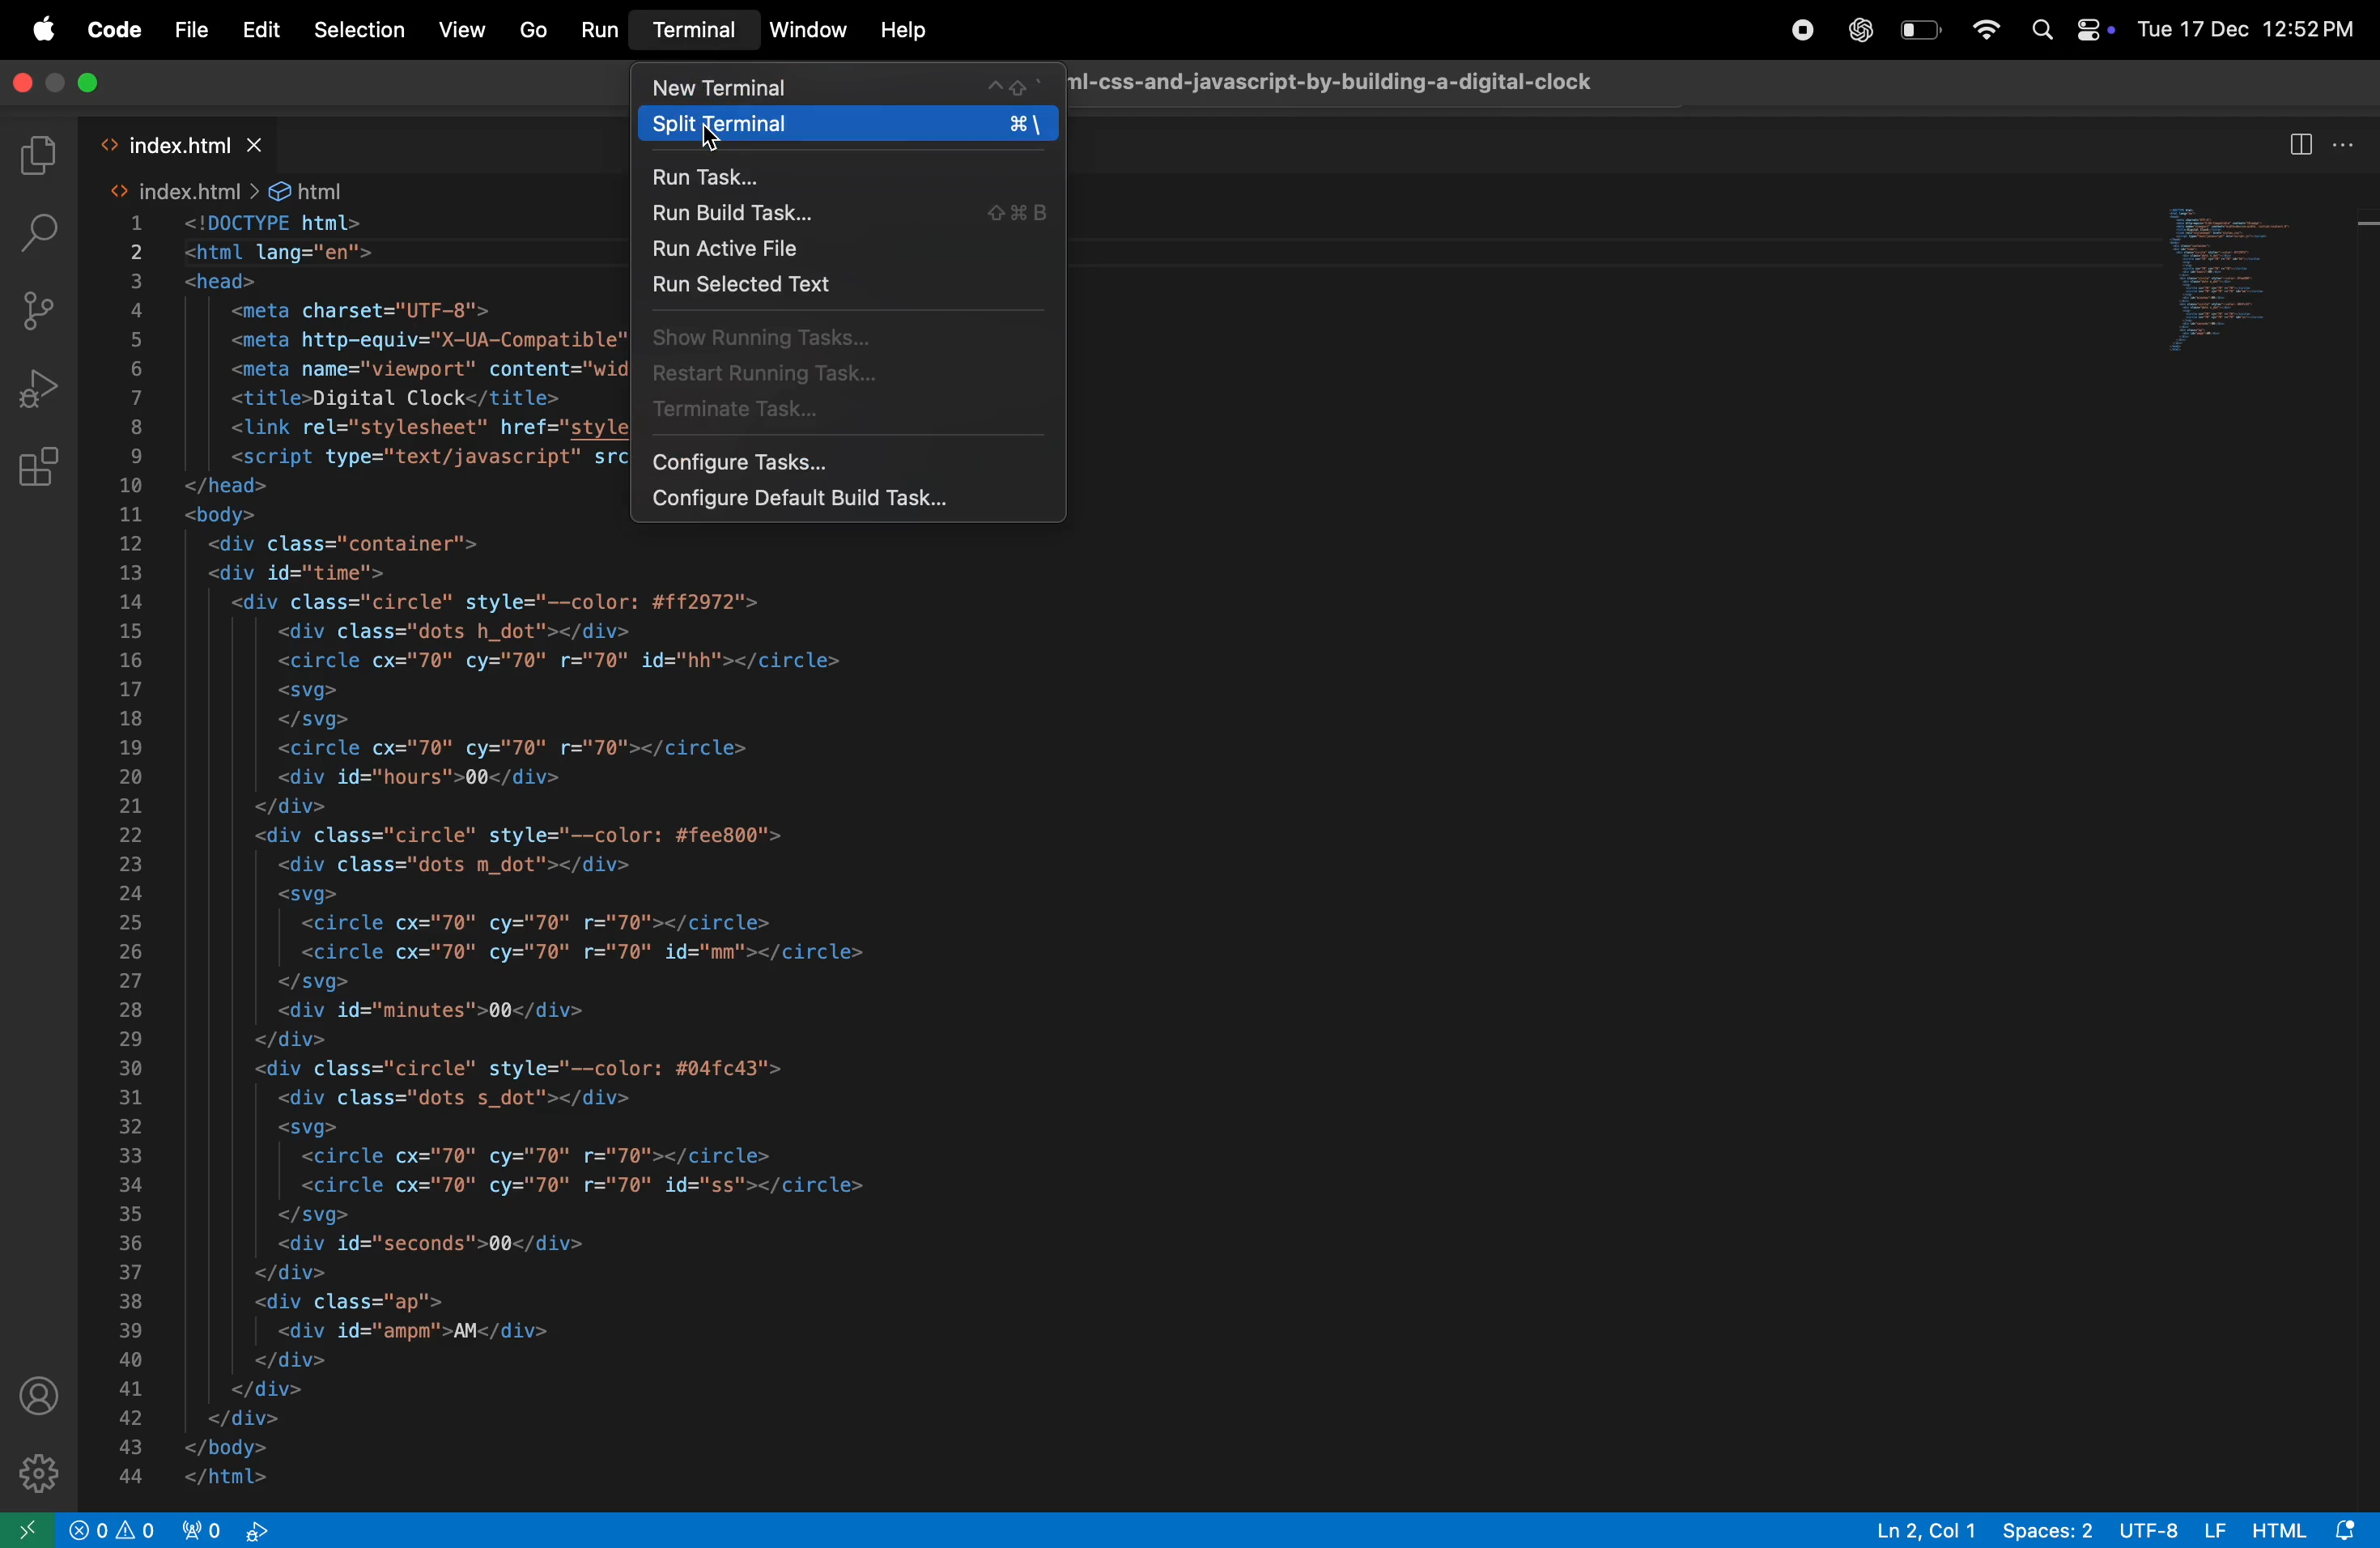 The image size is (2380, 1548). I want to click on record, so click(1794, 28).